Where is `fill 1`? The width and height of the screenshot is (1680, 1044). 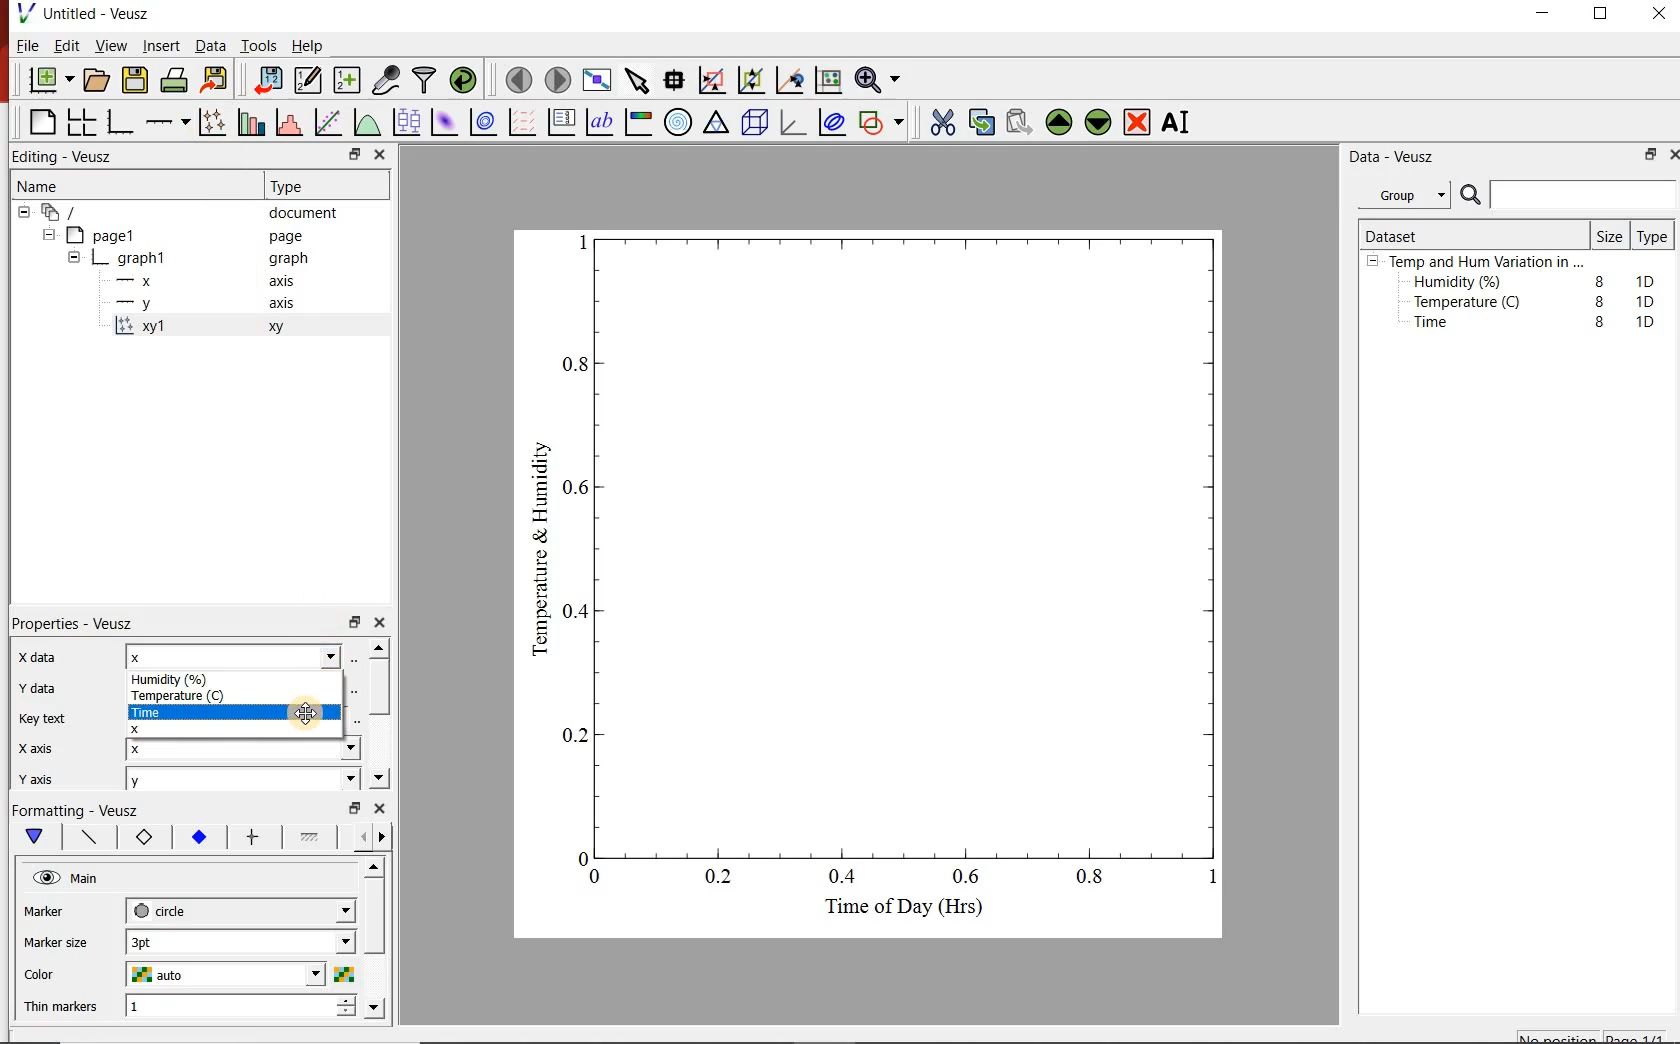 fill 1 is located at coordinates (311, 838).